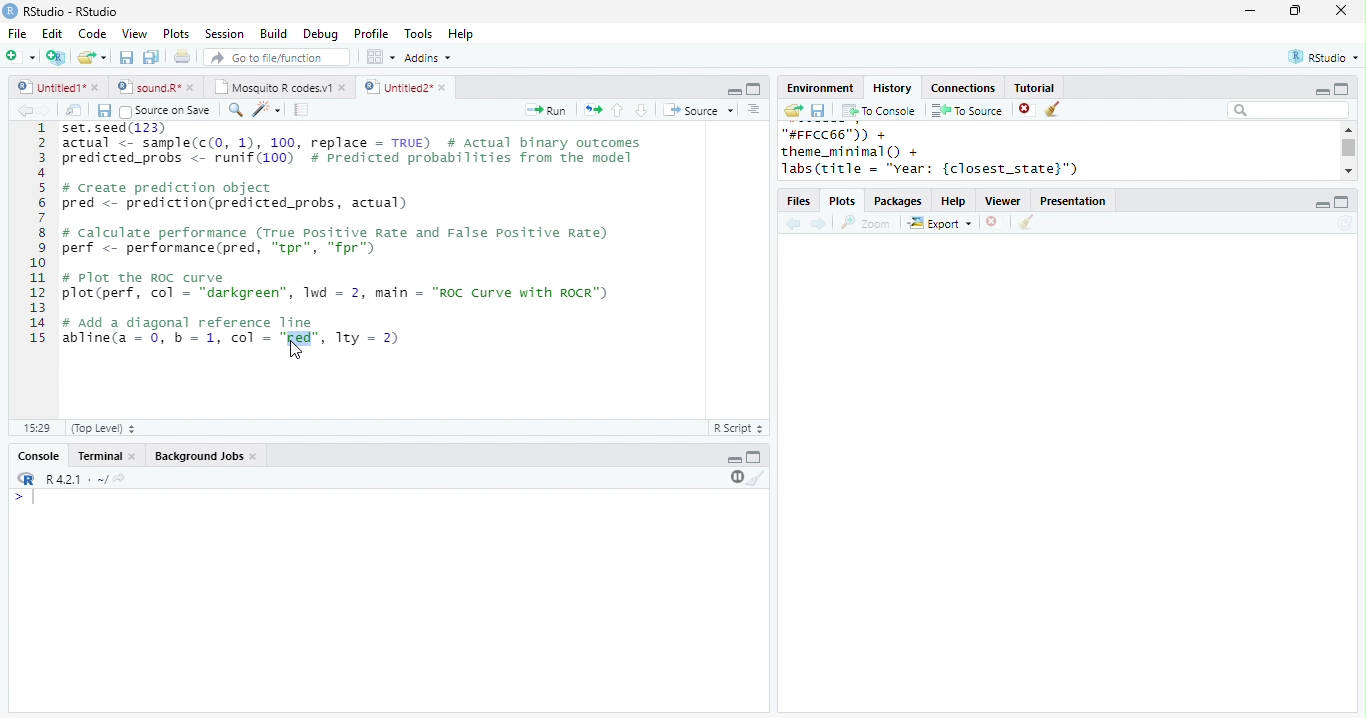  Describe the element at coordinates (295, 351) in the screenshot. I see `cursor` at that location.